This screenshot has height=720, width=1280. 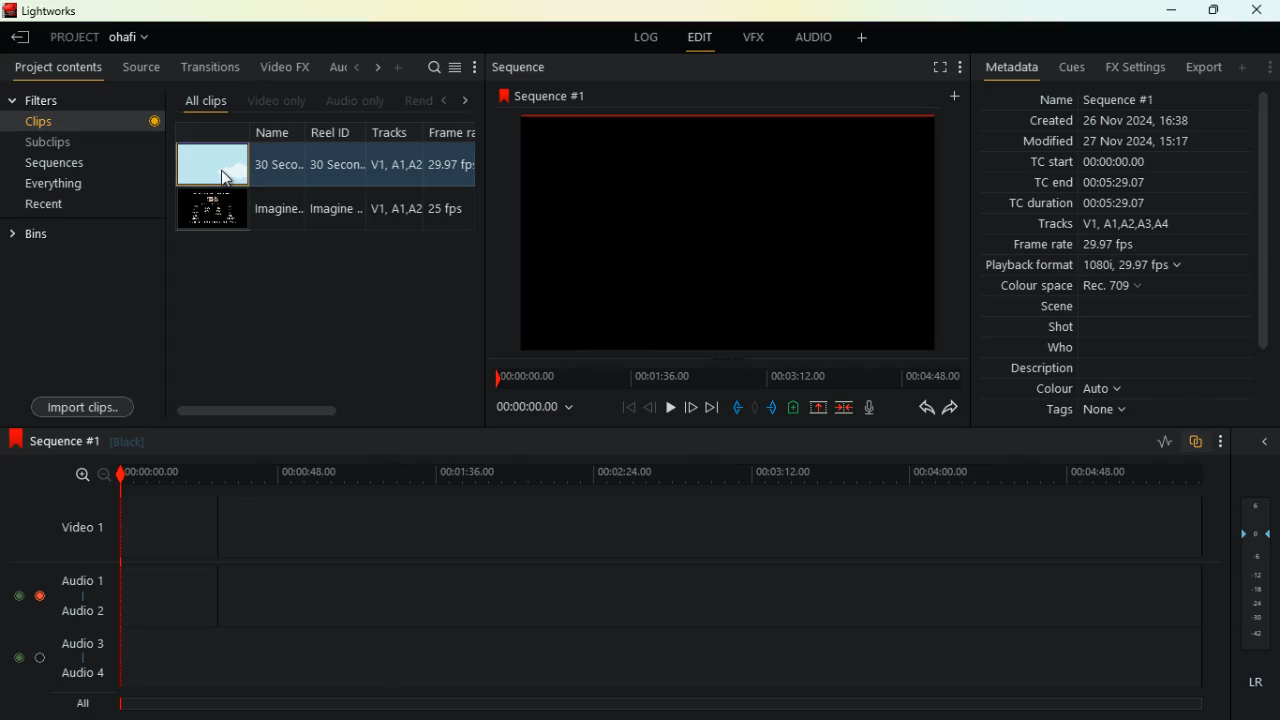 What do you see at coordinates (1252, 573) in the screenshot?
I see `layers` at bounding box center [1252, 573].